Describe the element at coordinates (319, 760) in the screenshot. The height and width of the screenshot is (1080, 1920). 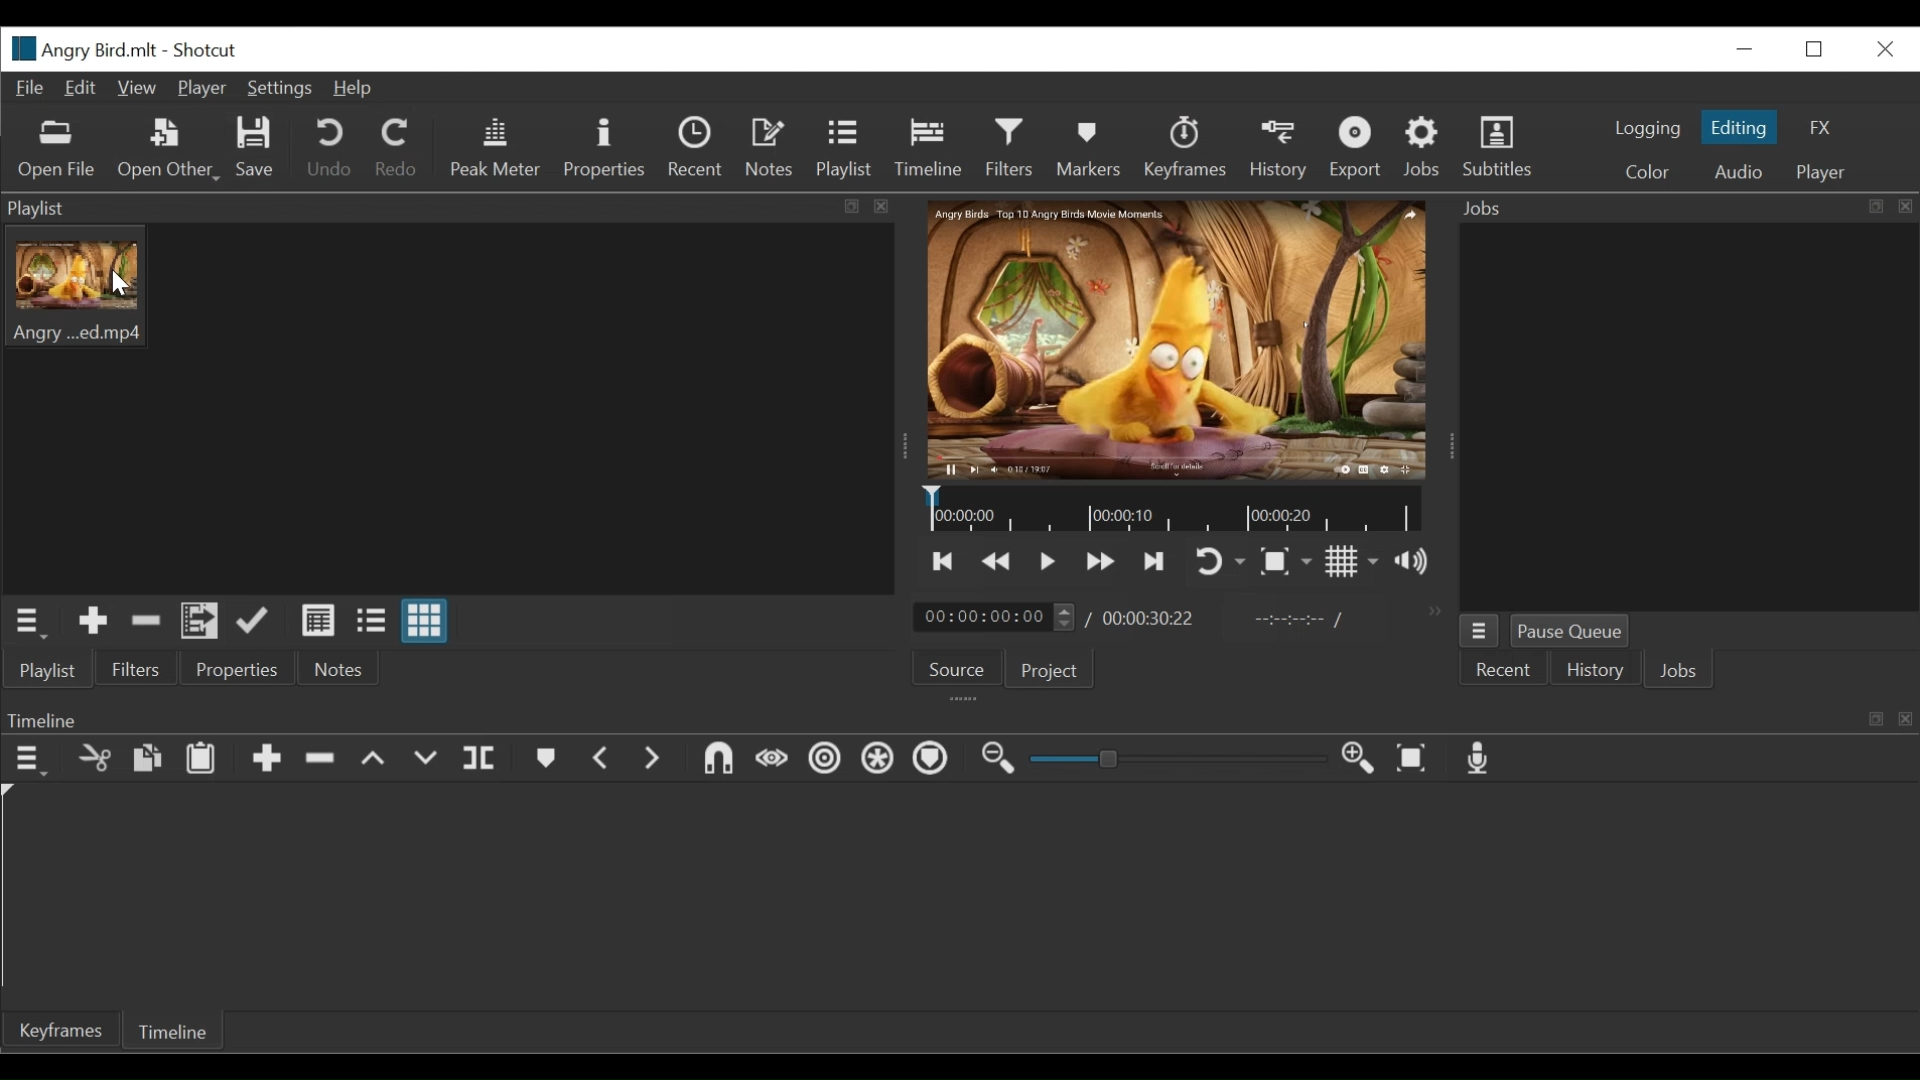
I see `Ripple Delete` at that location.